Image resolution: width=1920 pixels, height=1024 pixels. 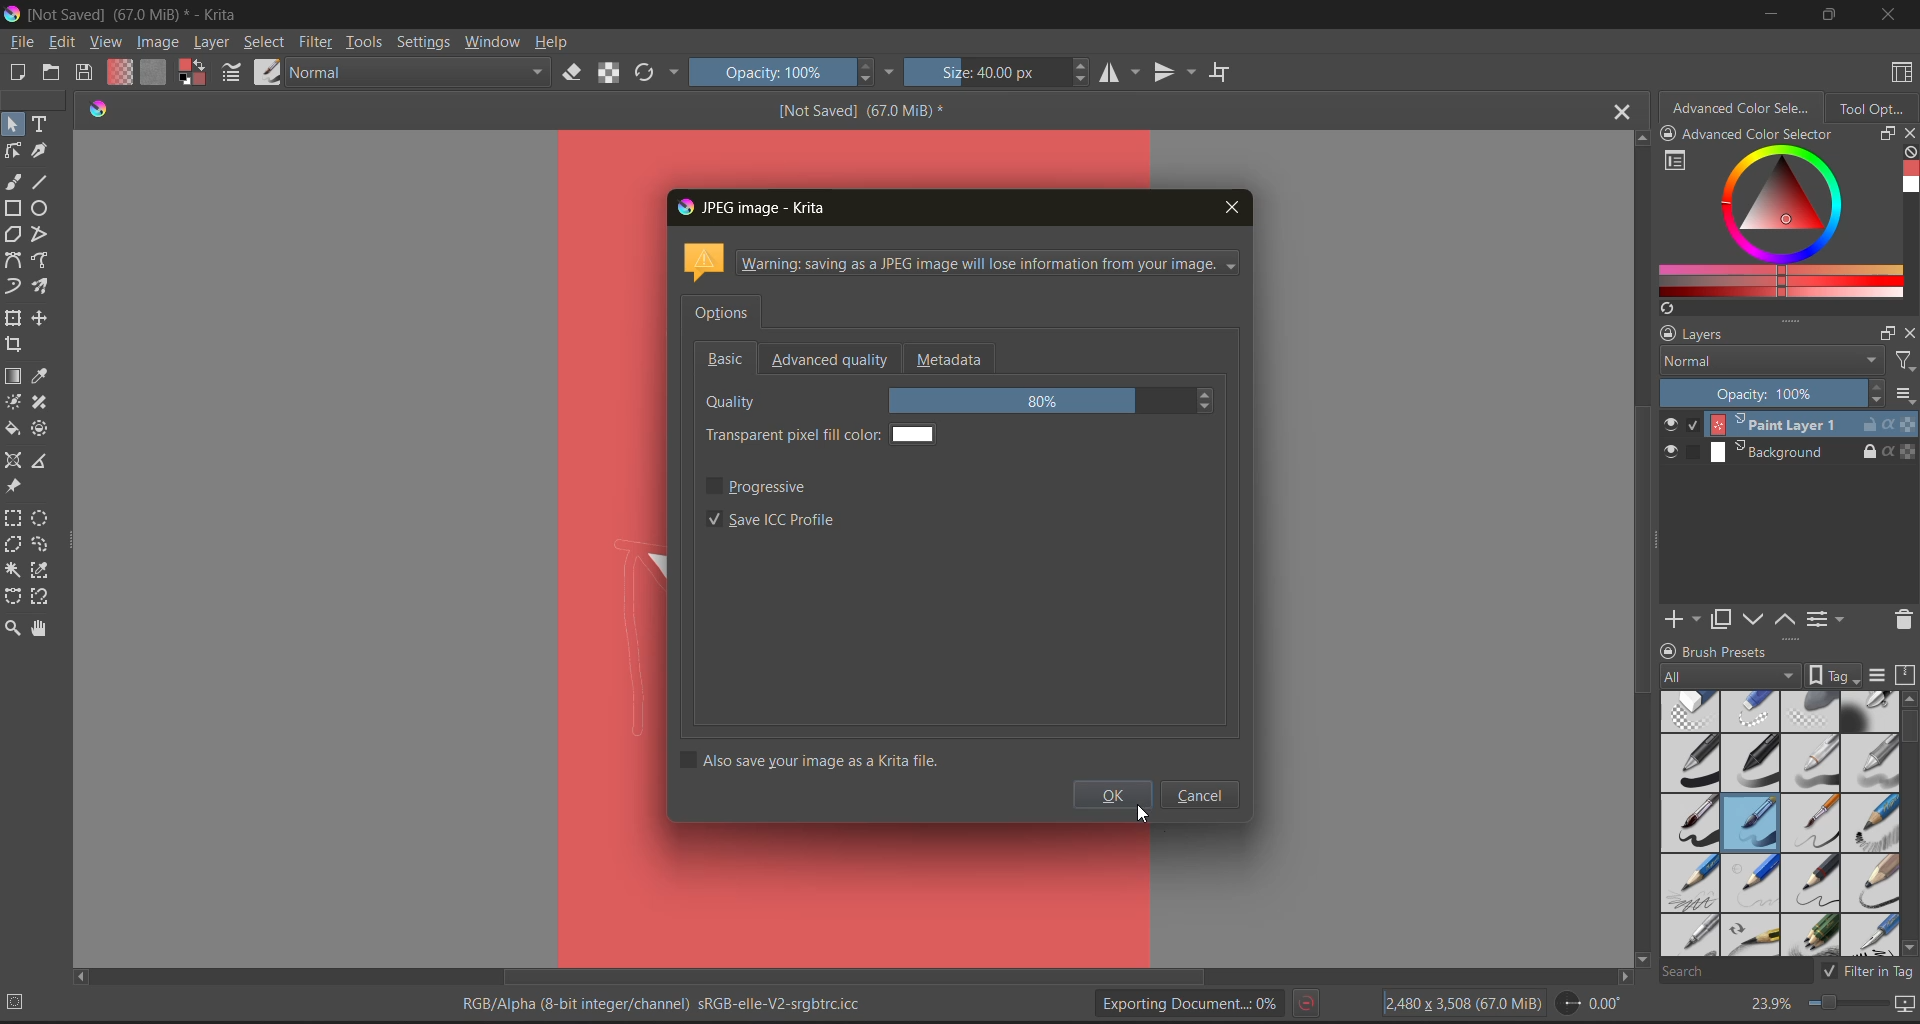 I want to click on vertical mirror tool, so click(x=1176, y=72).